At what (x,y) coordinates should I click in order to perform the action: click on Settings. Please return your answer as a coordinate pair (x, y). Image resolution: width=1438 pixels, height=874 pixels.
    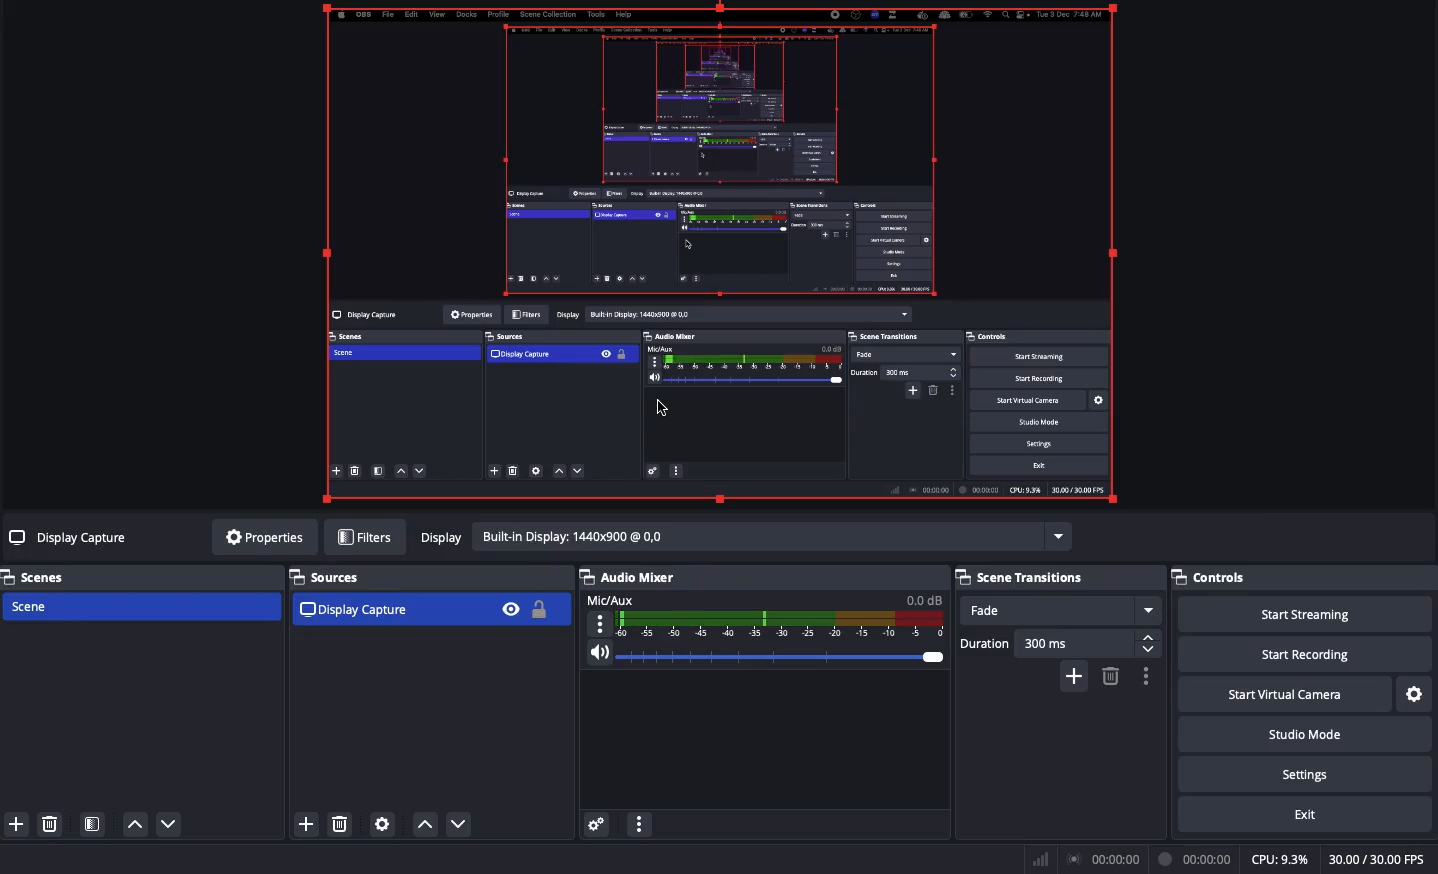
    Looking at the image, I should click on (1414, 694).